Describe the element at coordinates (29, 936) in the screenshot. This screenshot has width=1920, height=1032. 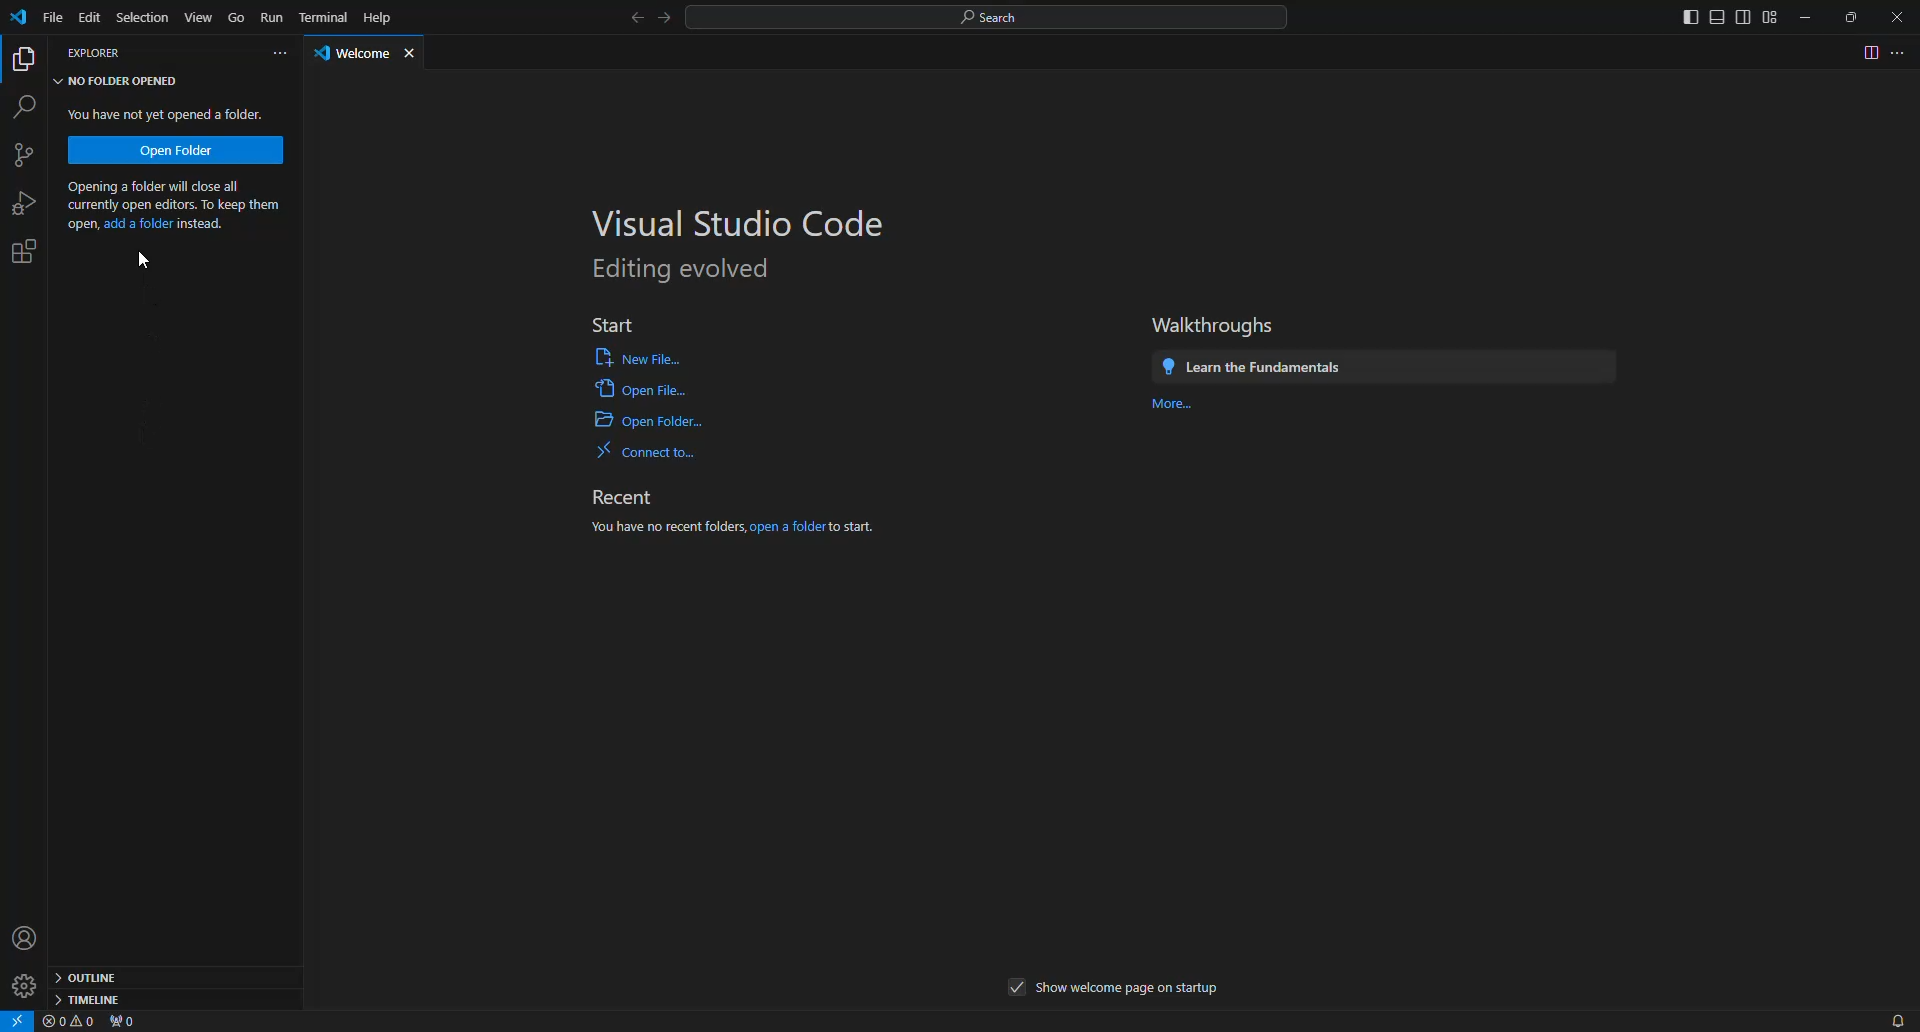
I see `accounts` at that location.